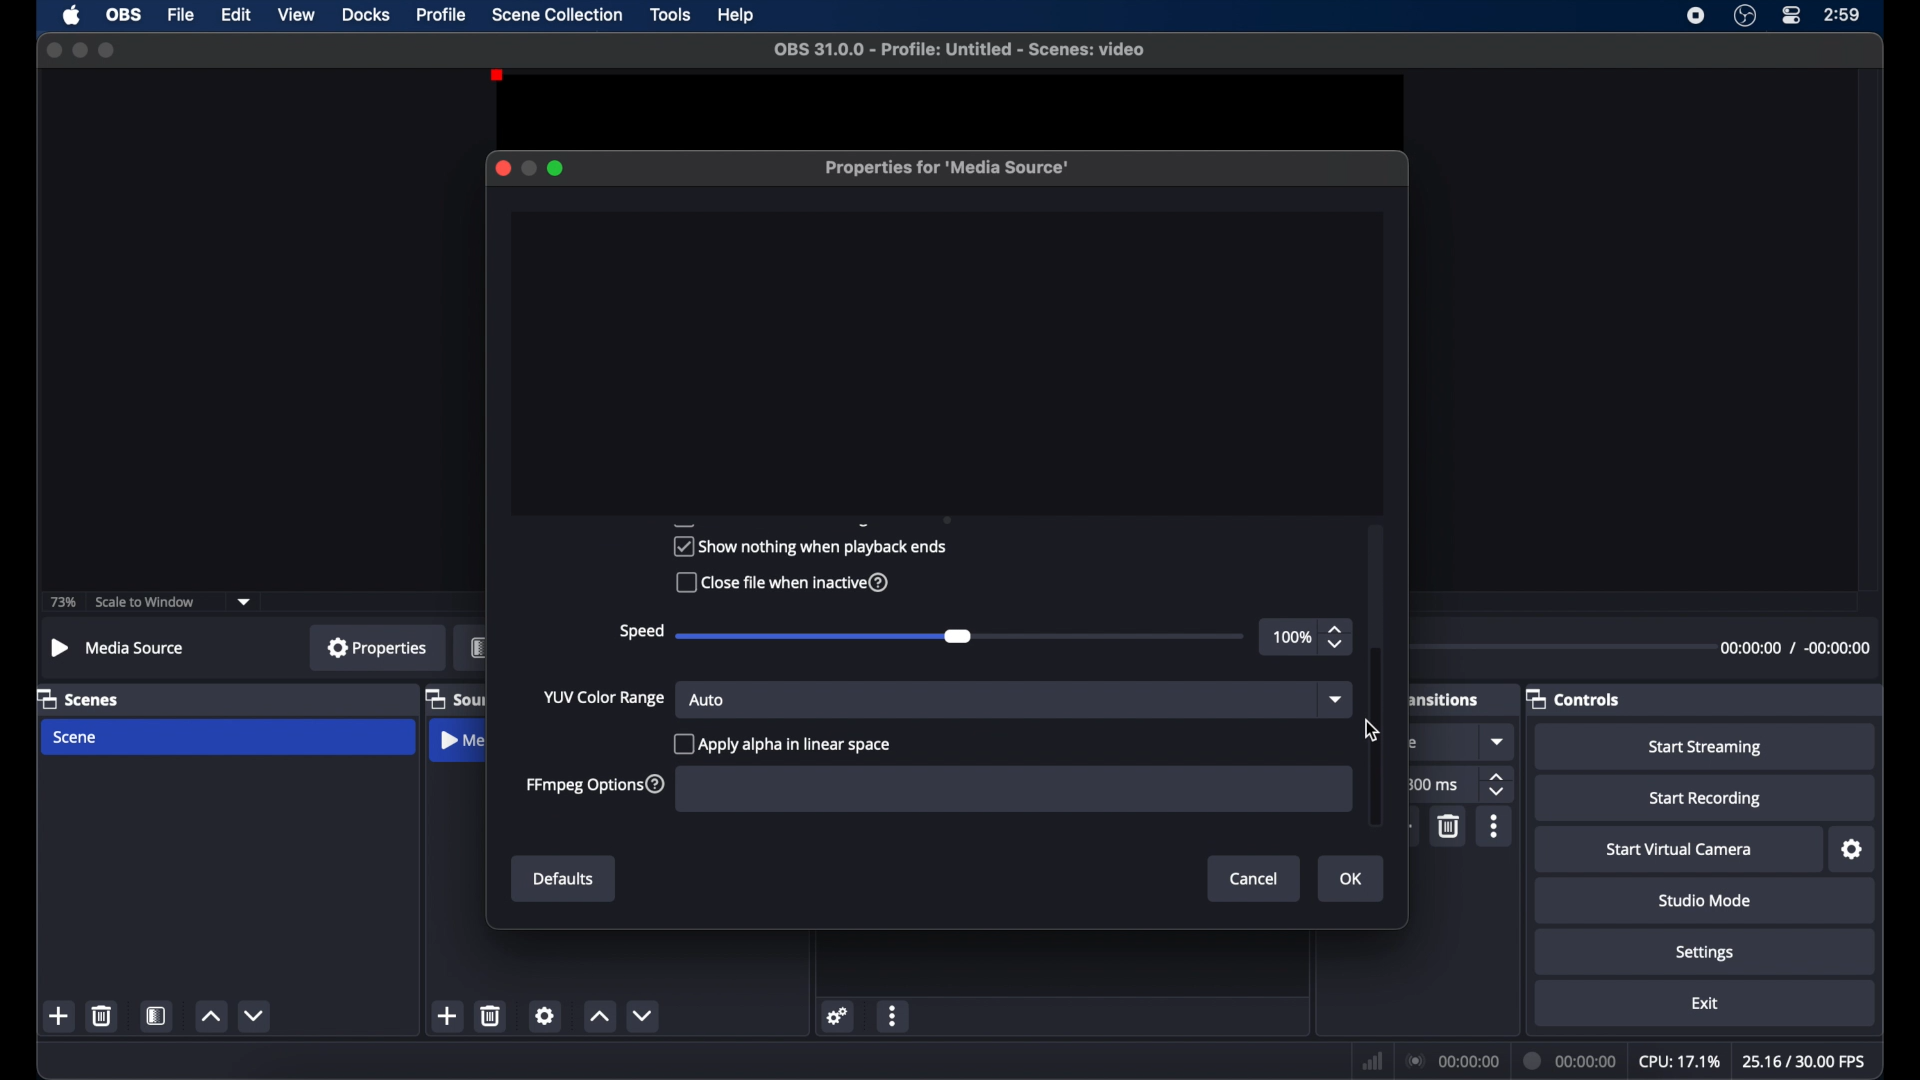 The image size is (1920, 1080). What do you see at coordinates (671, 15) in the screenshot?
I see `tools` at bounding box center [671, 15].